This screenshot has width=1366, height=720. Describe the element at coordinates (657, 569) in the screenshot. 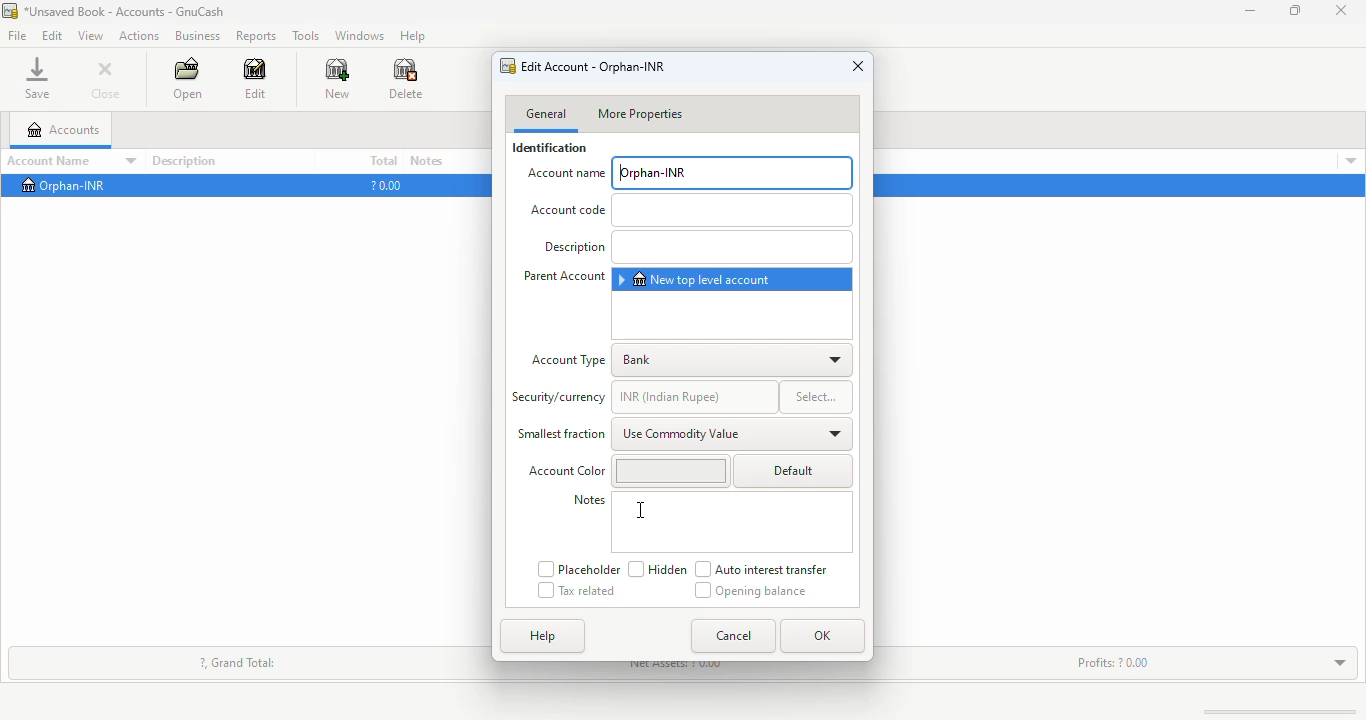

I see `hidden` at that location.